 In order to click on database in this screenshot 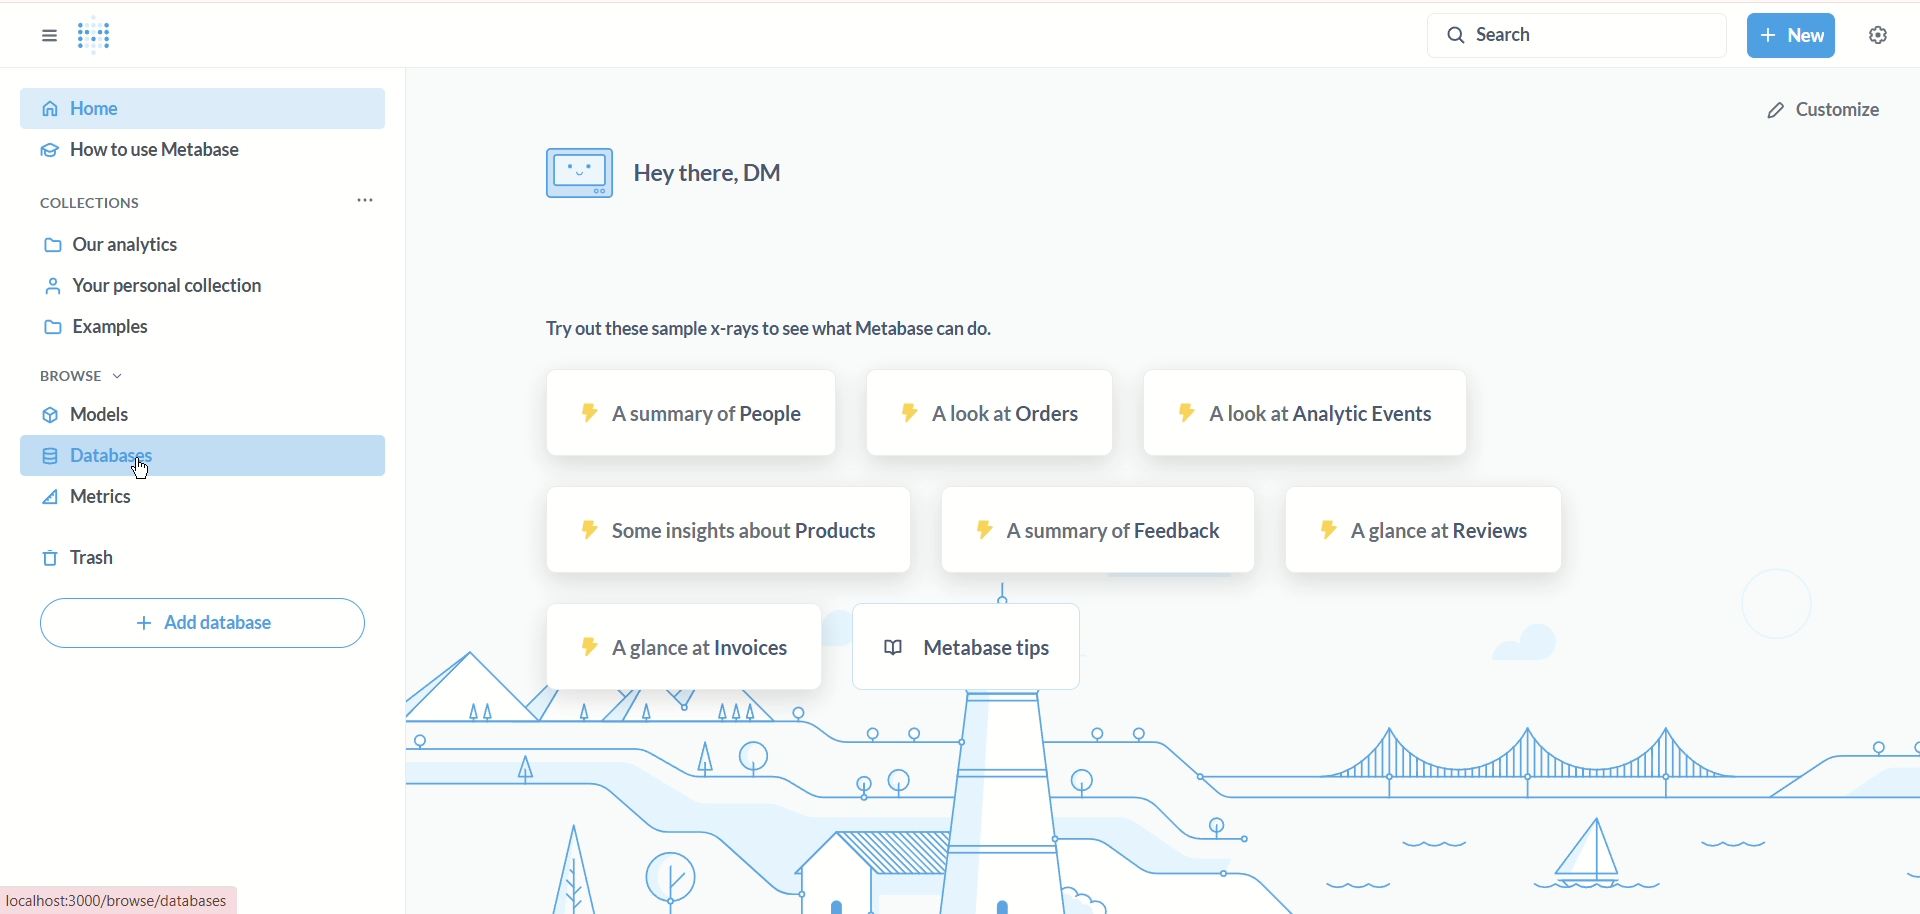, I will do `click(202, 455)`.